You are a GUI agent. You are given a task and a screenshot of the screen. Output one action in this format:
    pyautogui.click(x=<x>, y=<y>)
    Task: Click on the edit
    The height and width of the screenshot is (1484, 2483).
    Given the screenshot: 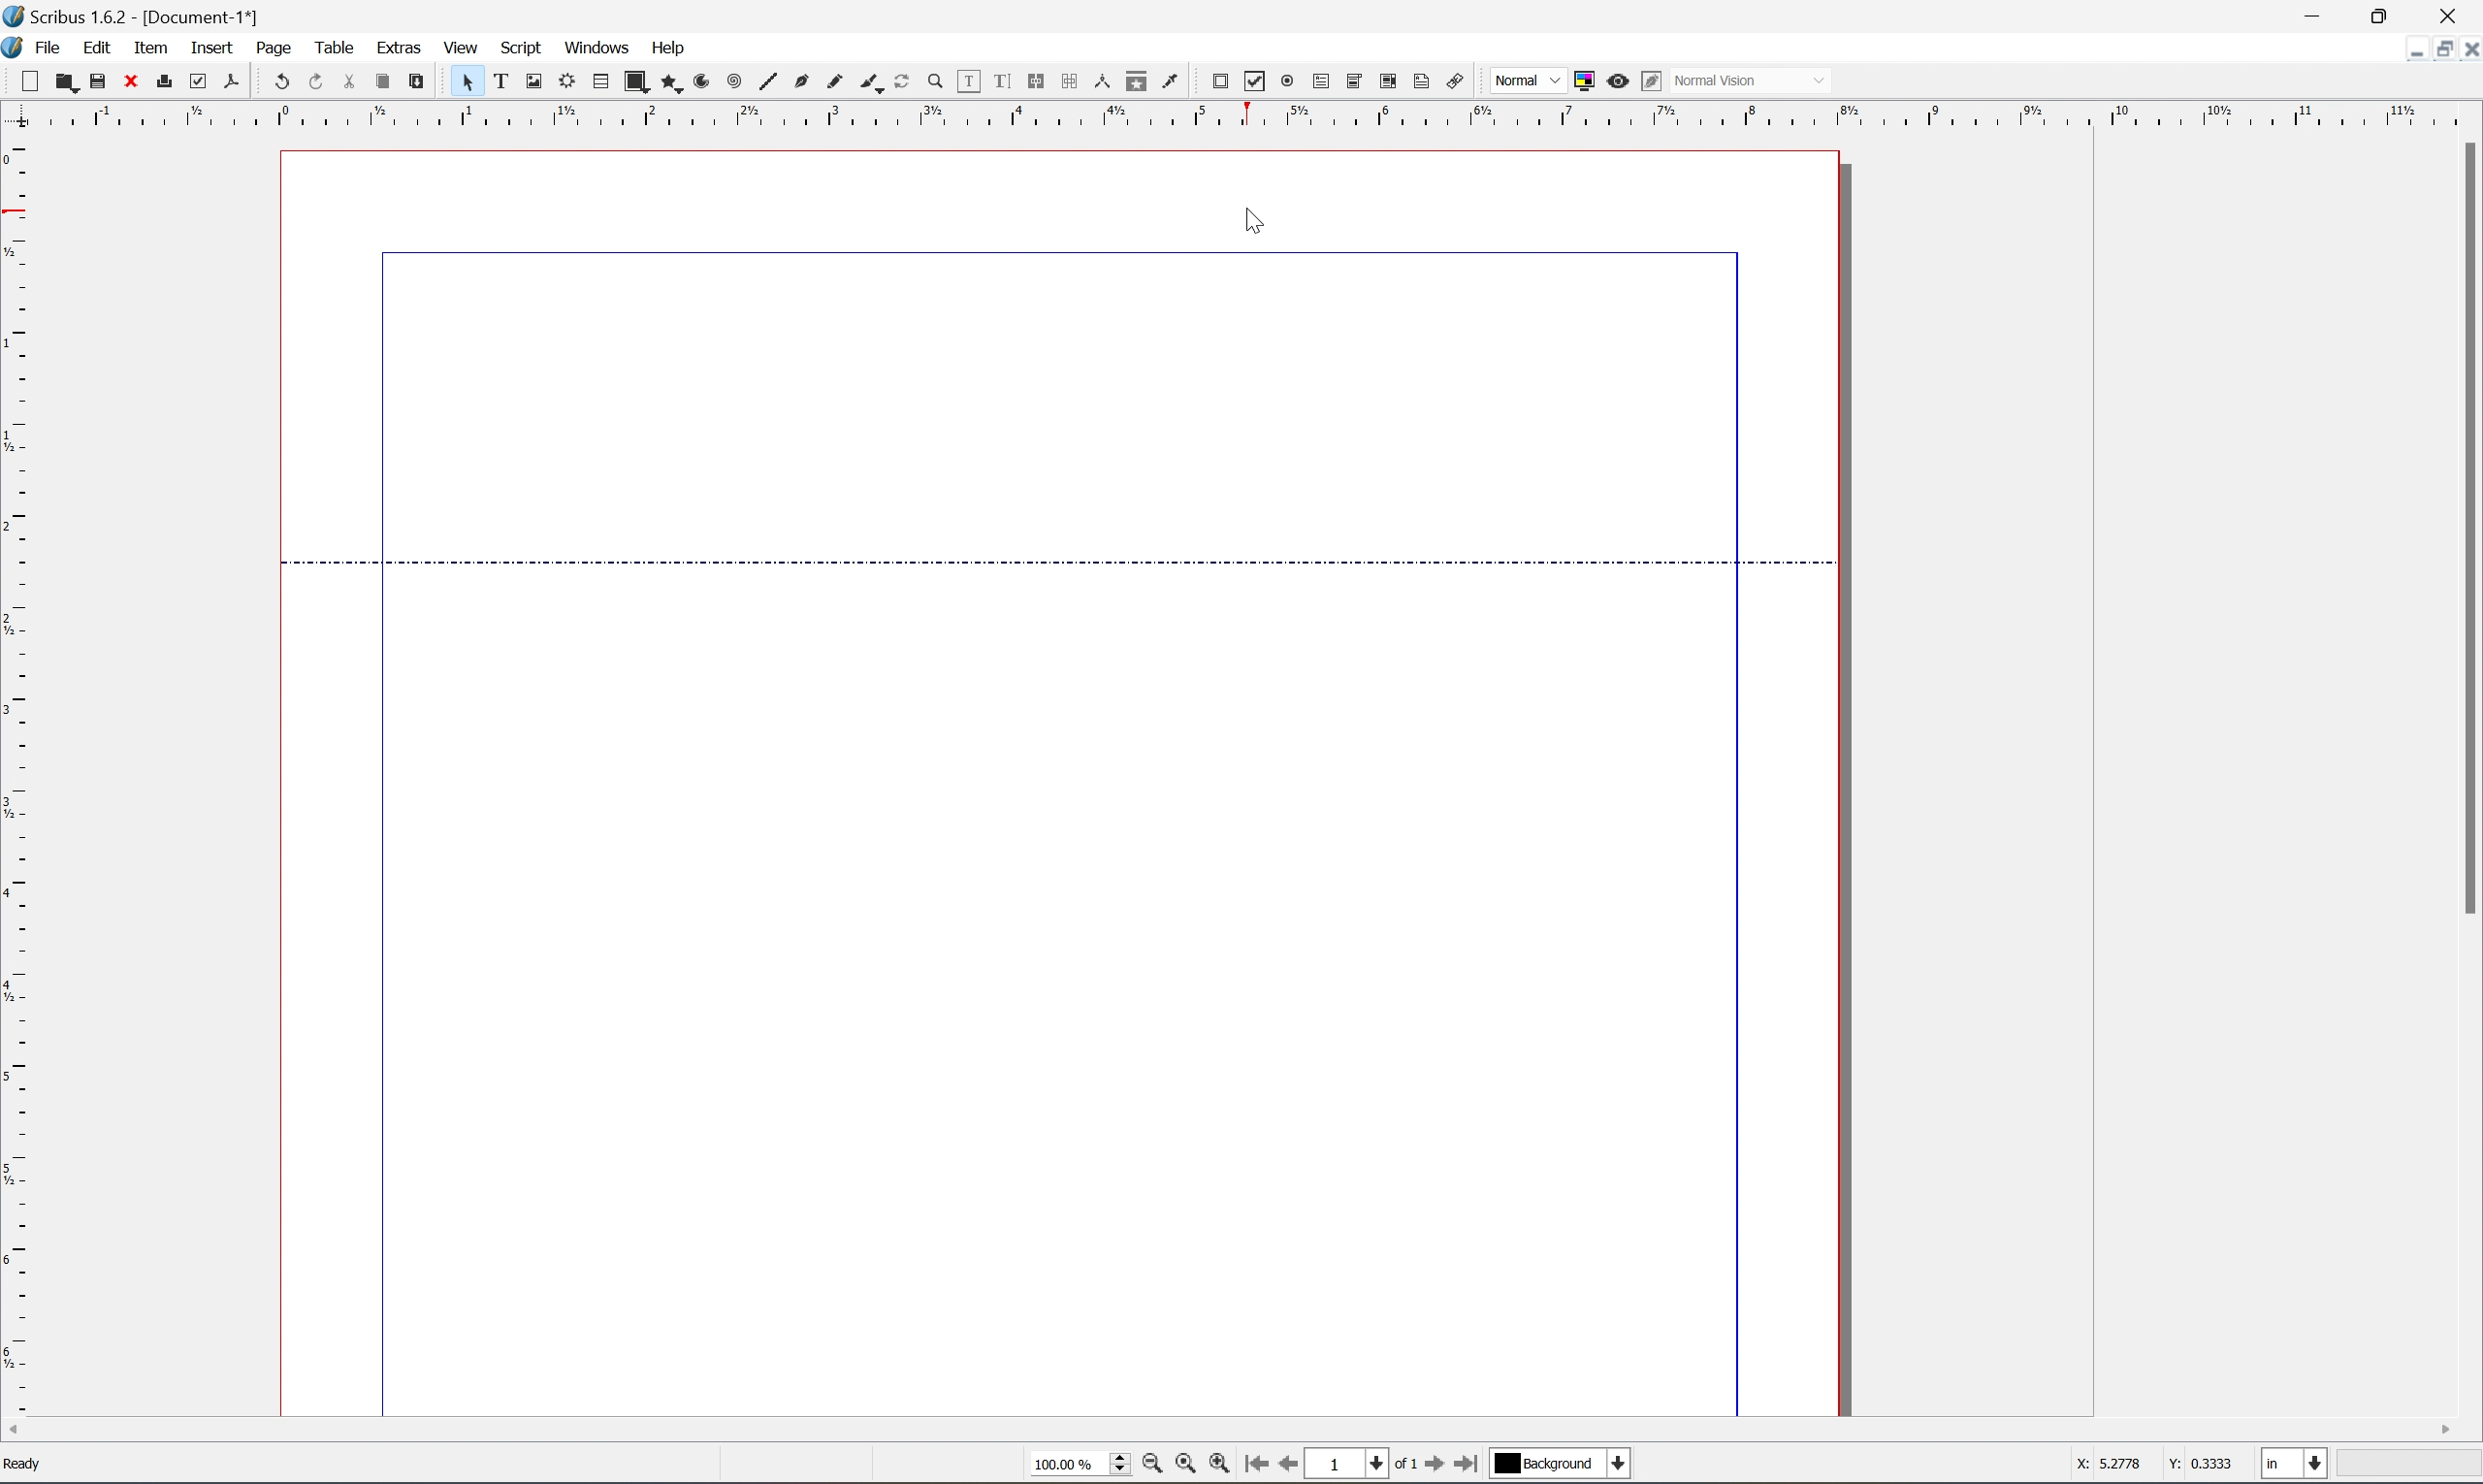 What is the action you would take?
    pyautogui.click(x=91, y=45)
    